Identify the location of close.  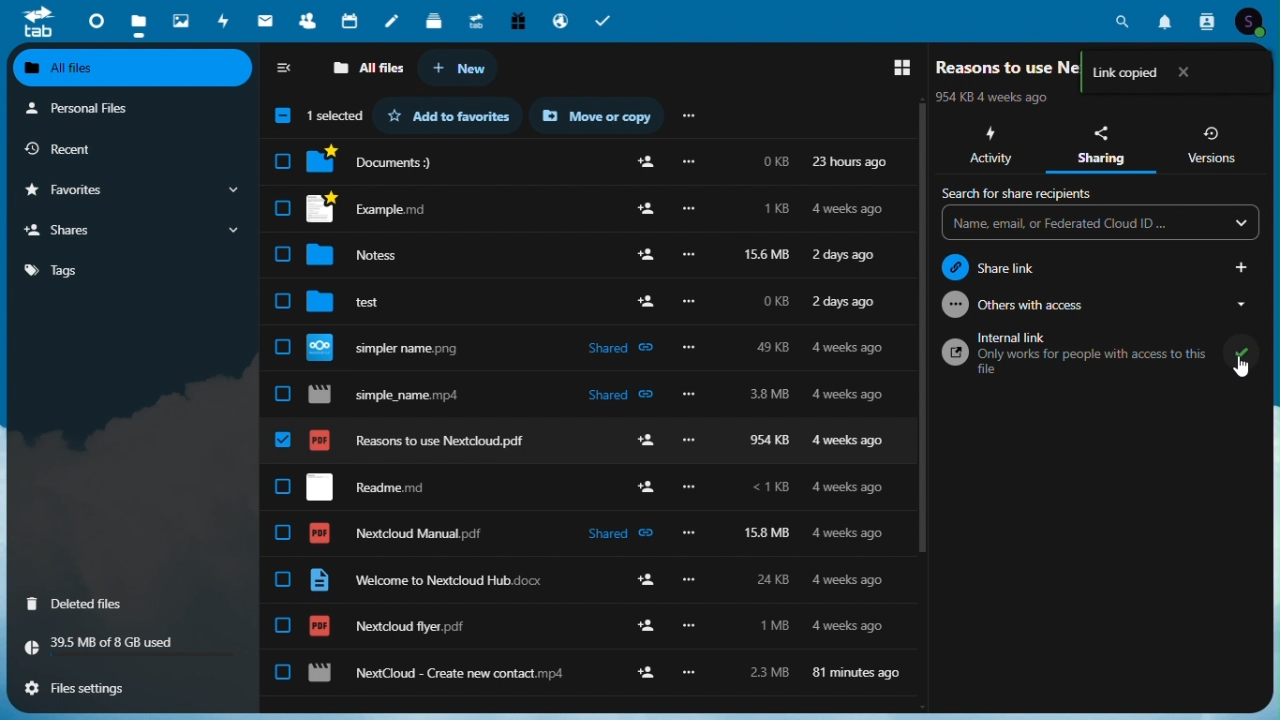
(1191, 72).